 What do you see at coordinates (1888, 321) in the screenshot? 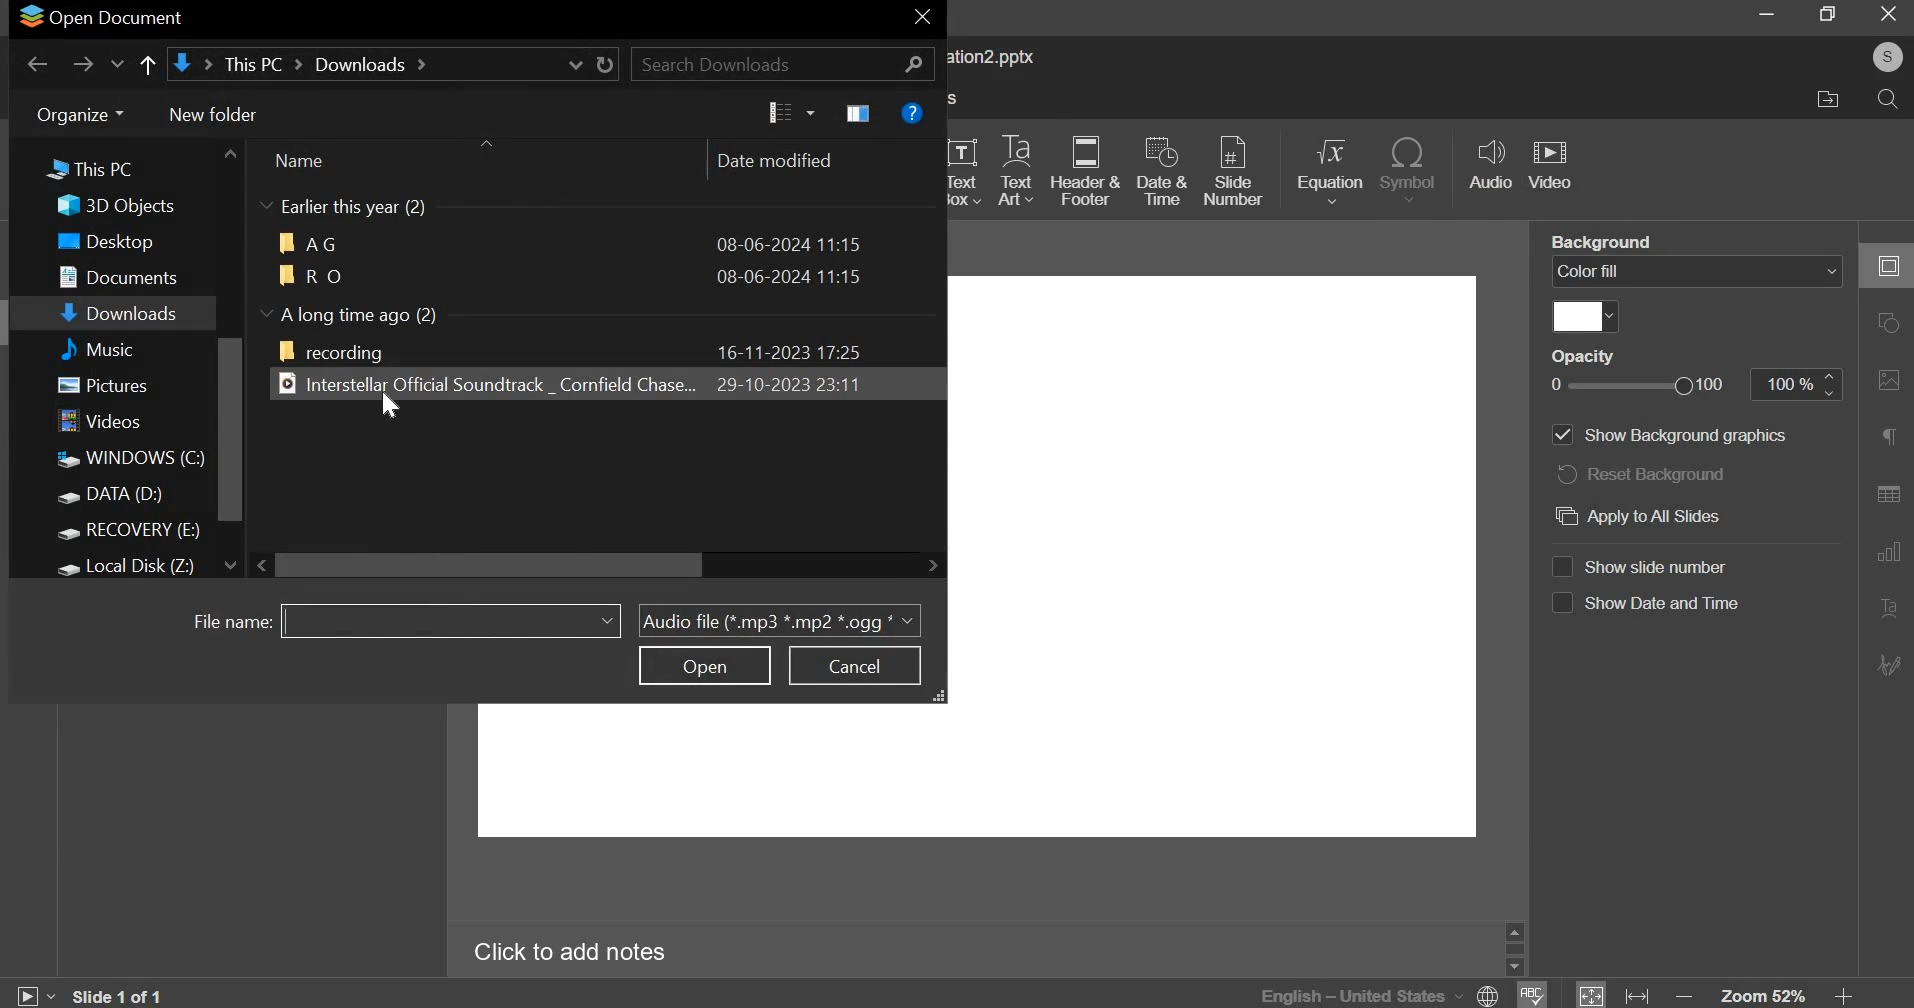
I see `shape settings` at bounding box center [1888, 321].